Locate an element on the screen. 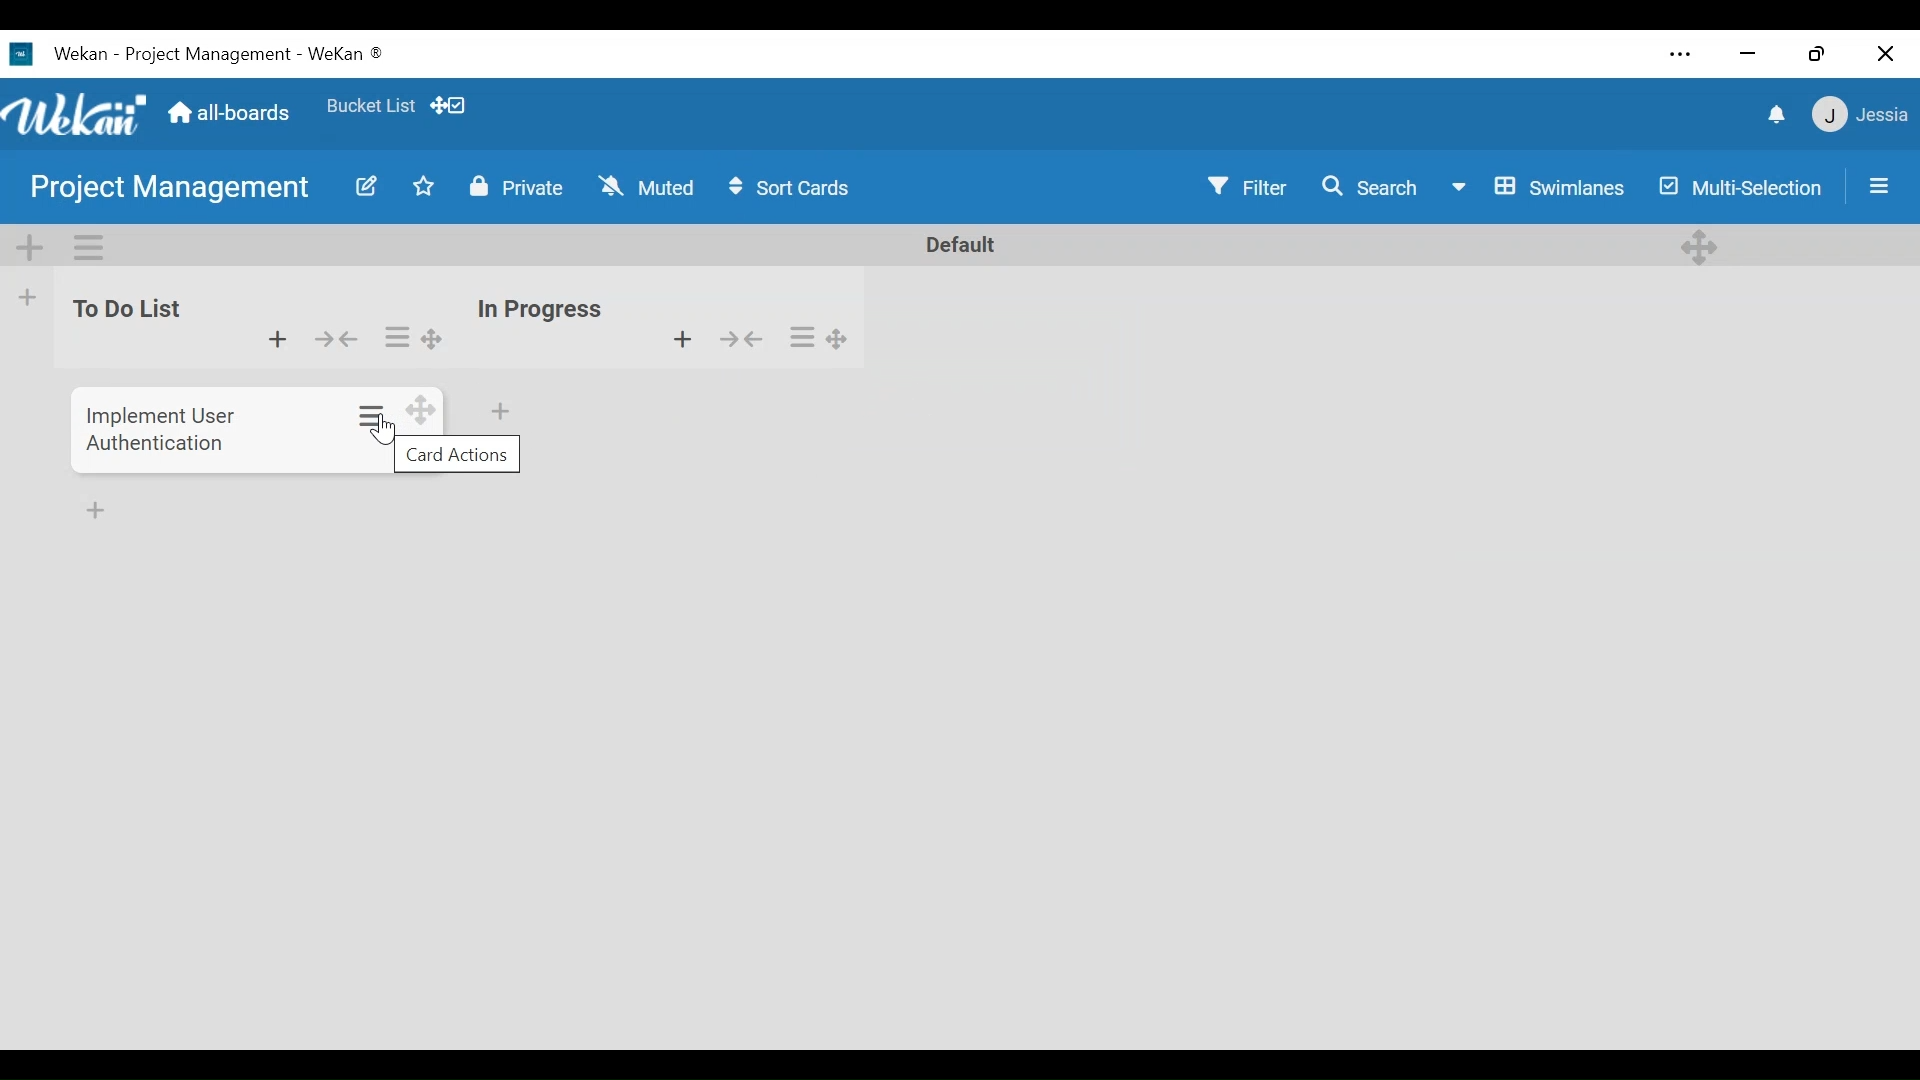 The image size is (1920, 1080). card actions is located at coordinates (458, 456).